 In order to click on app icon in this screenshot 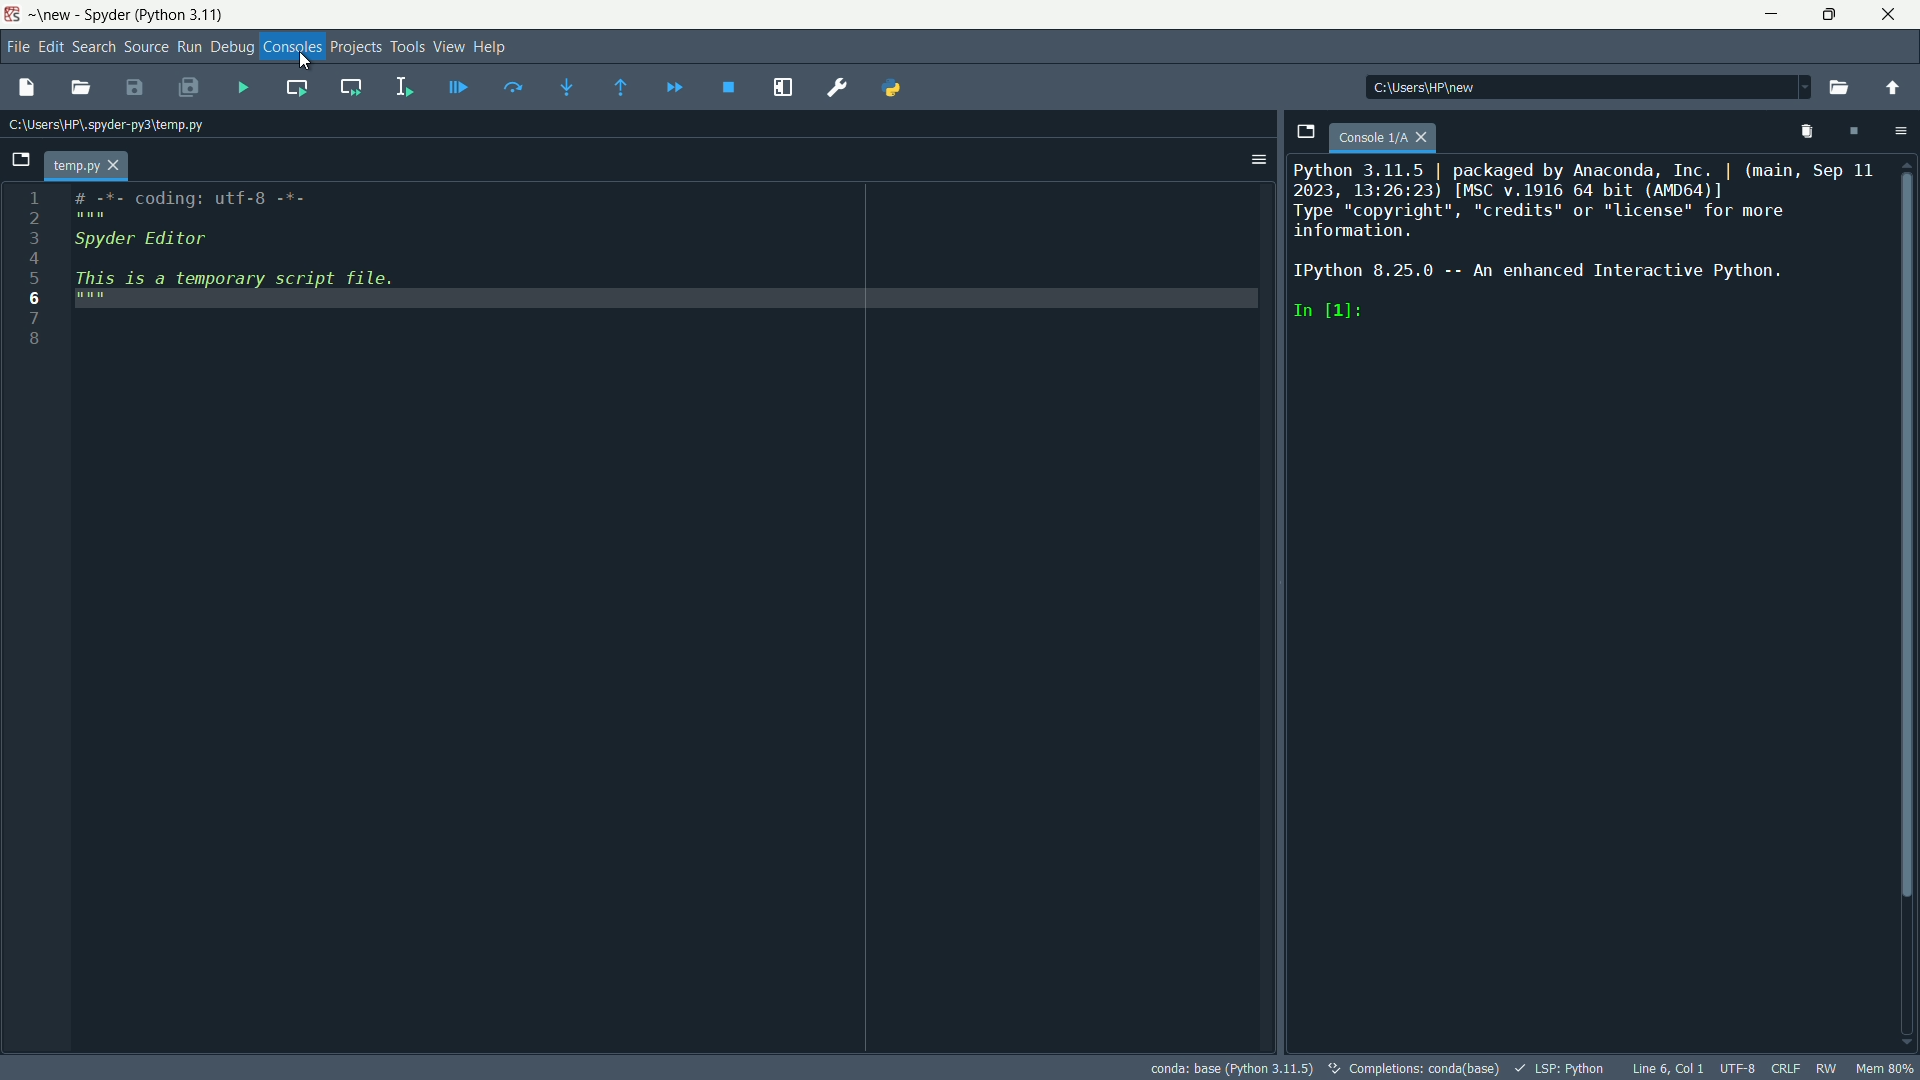, I will do `click(14, 14)`.